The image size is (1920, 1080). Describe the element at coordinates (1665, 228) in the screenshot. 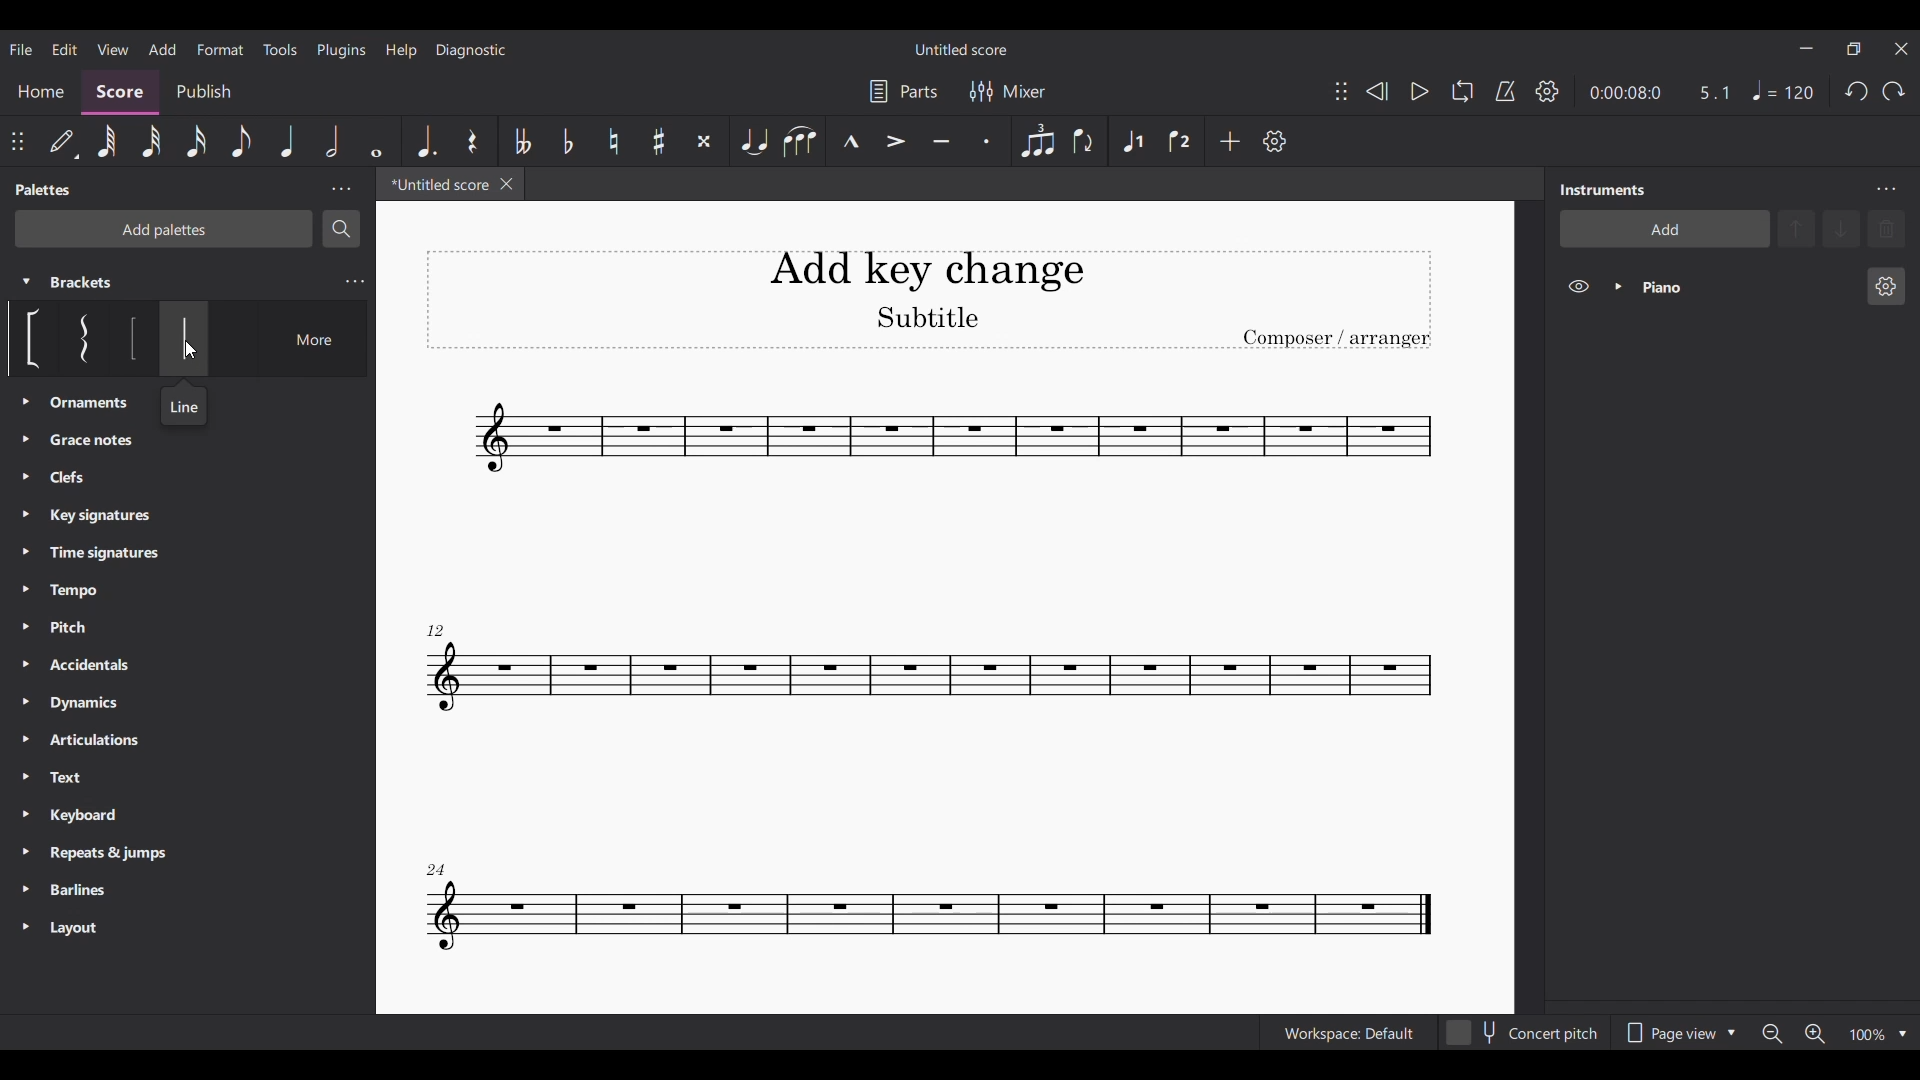

I see `Add instruments` at that location.